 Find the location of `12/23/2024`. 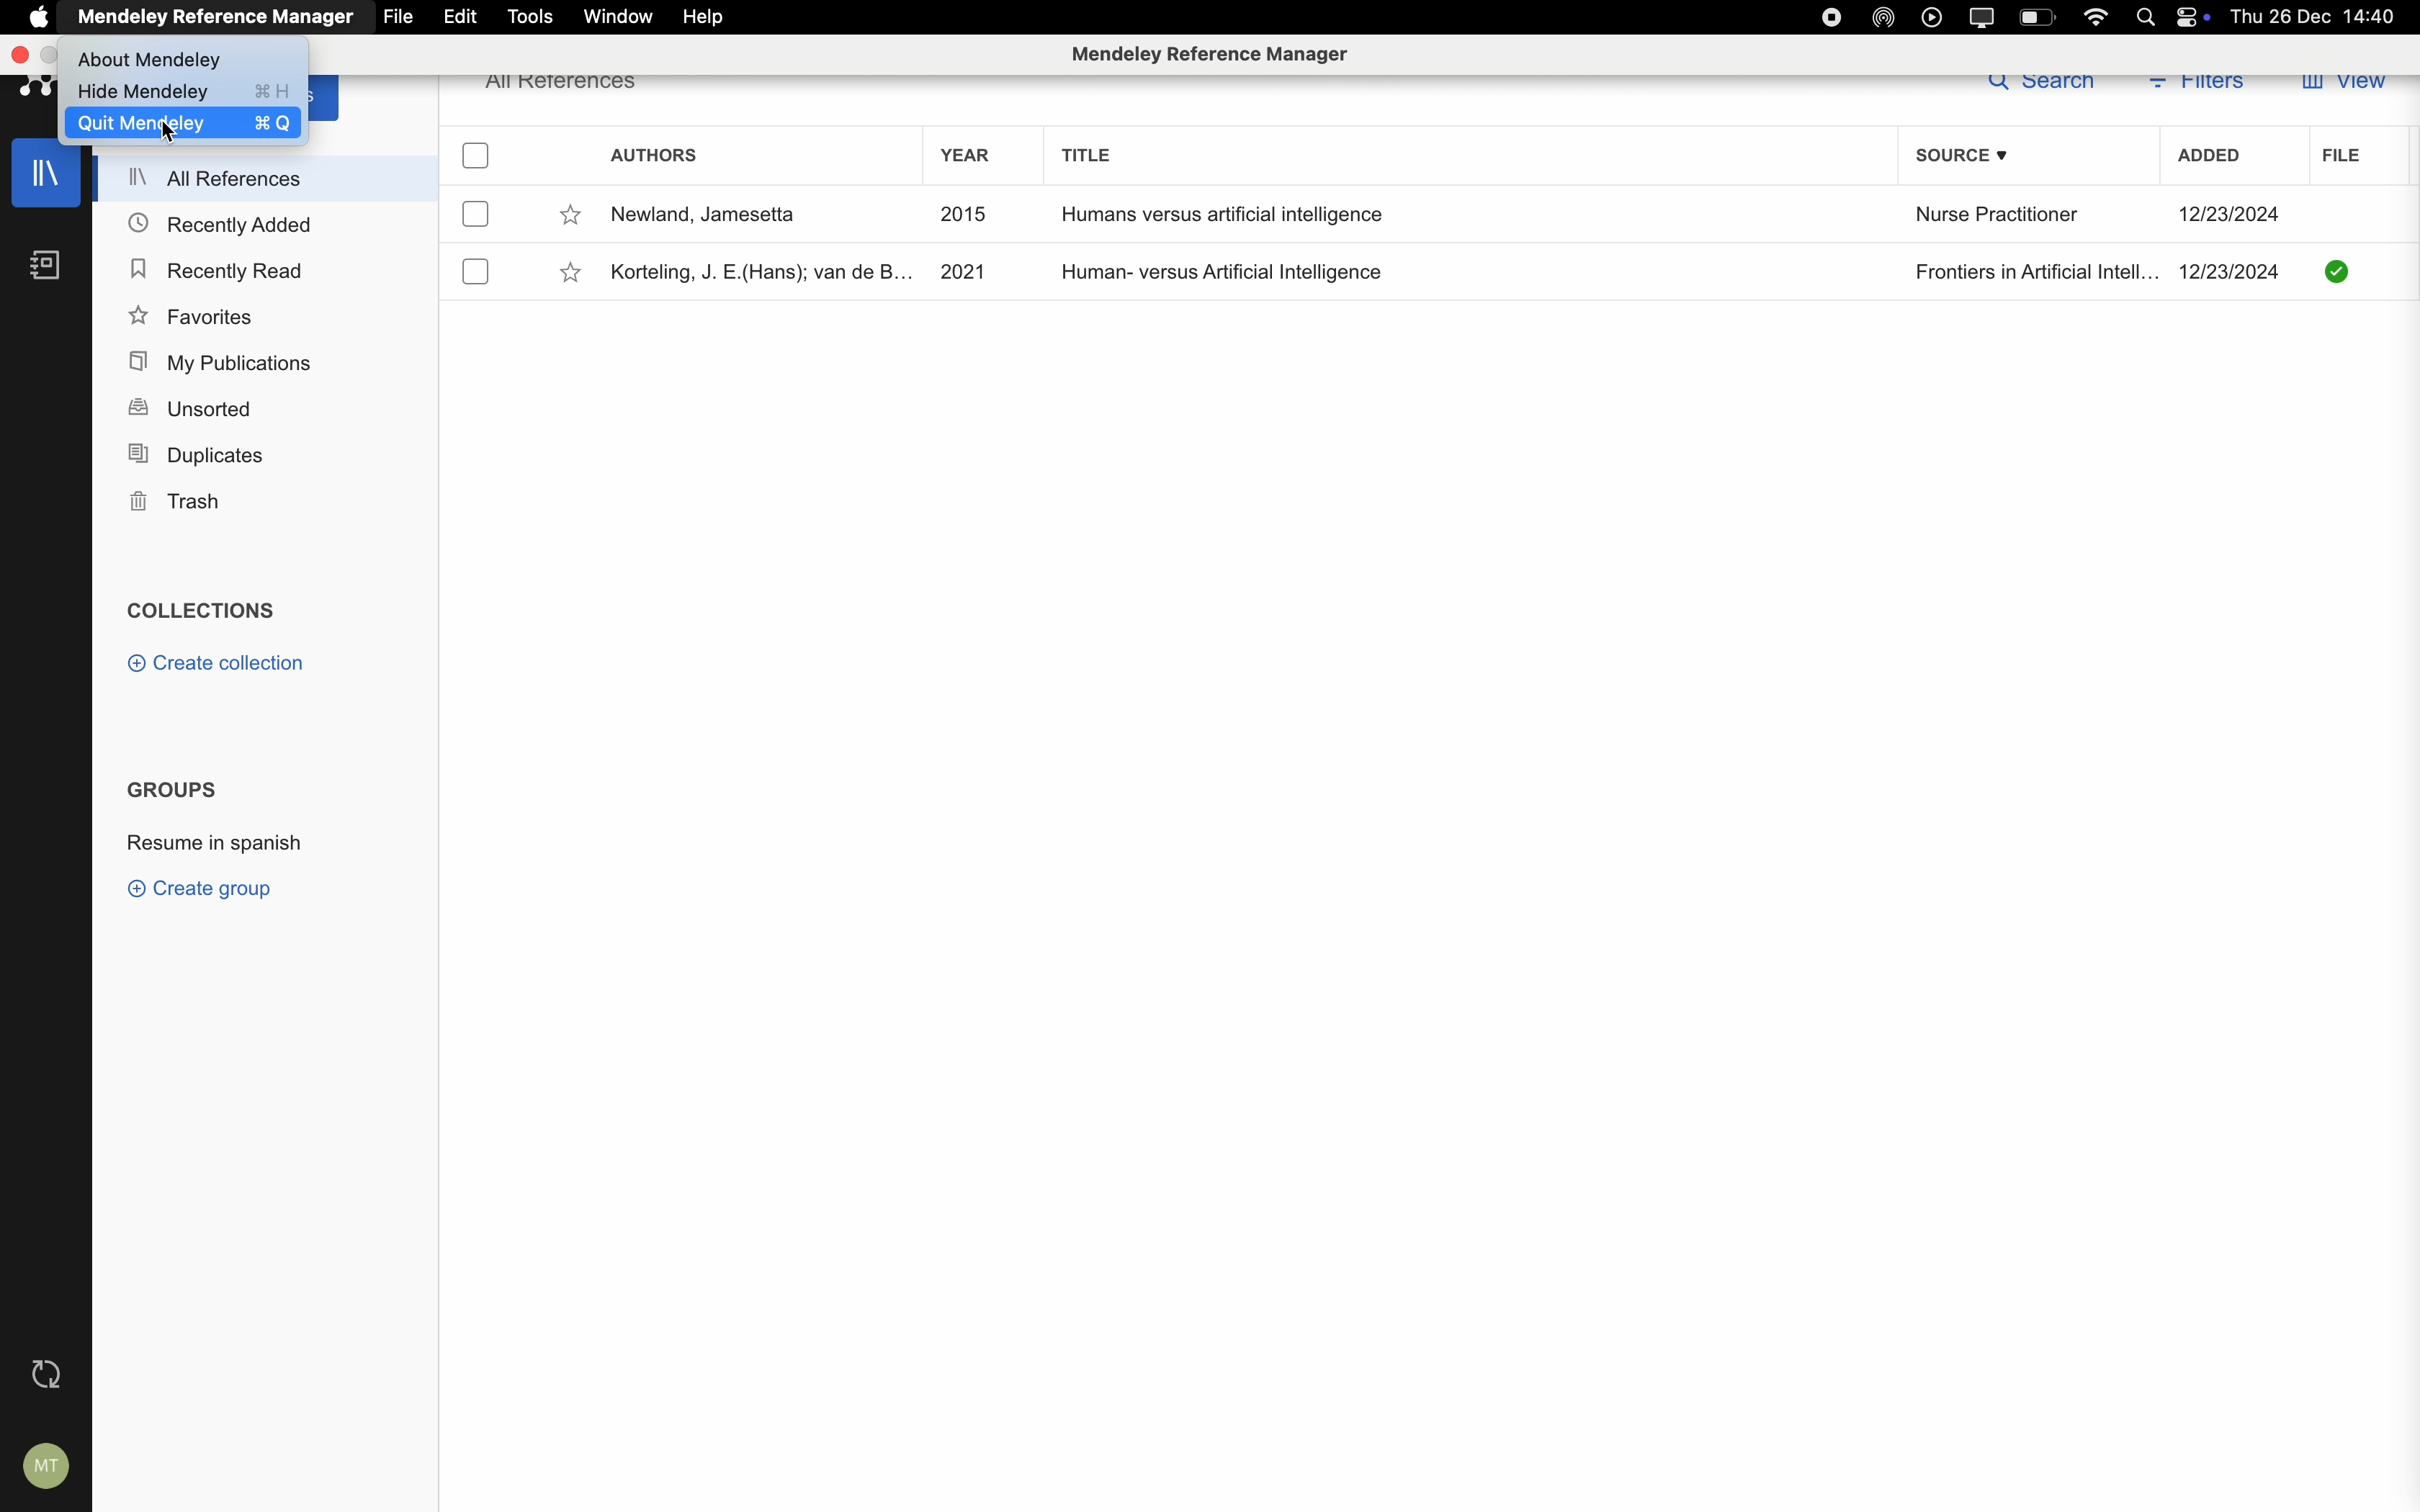

12/23/2024 is located at coordinates (2231, 215).